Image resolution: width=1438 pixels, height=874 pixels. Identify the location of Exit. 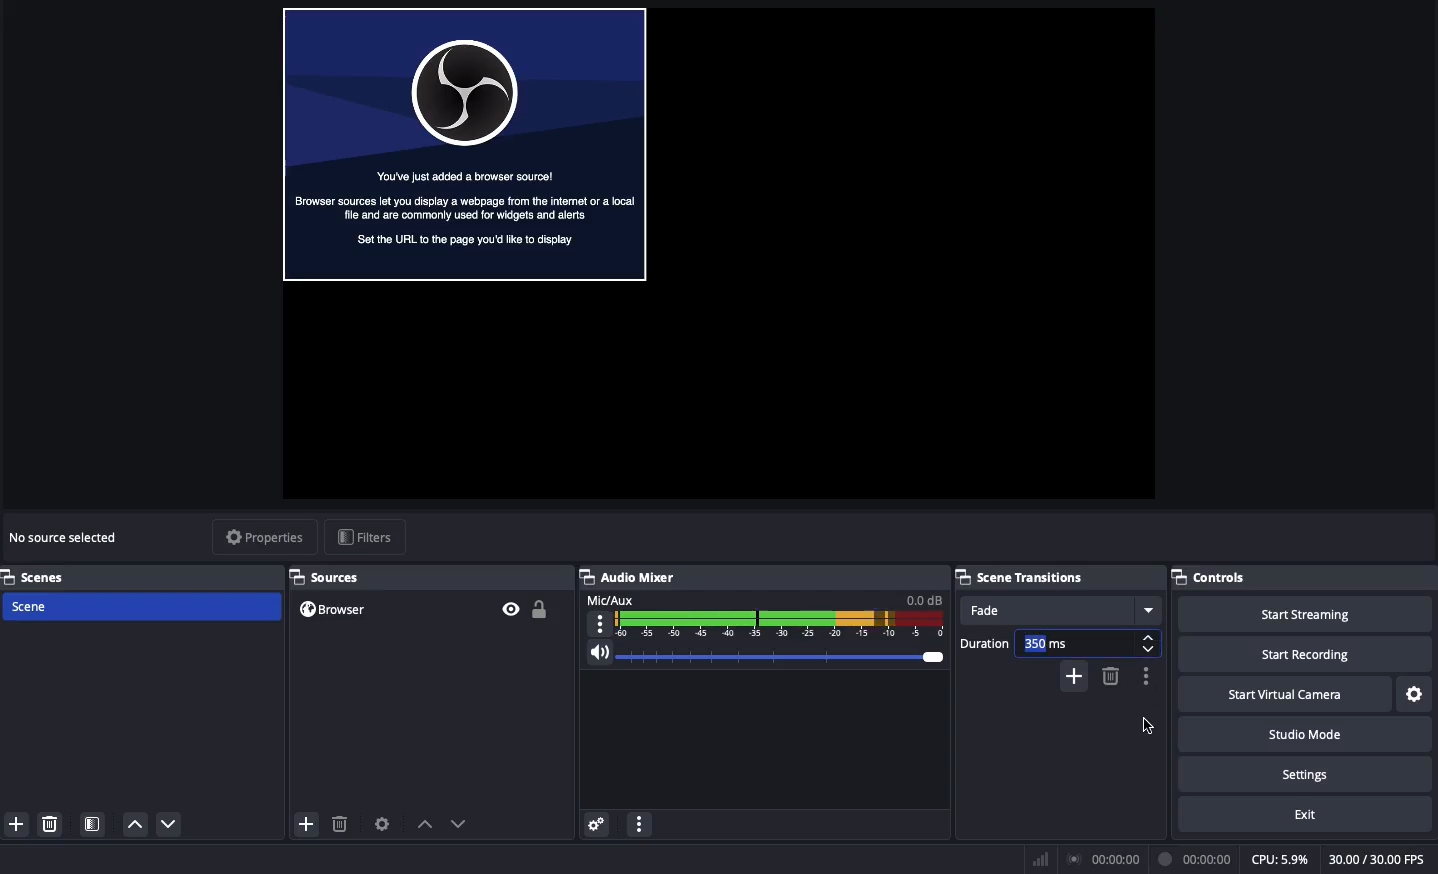
(1304, 814).